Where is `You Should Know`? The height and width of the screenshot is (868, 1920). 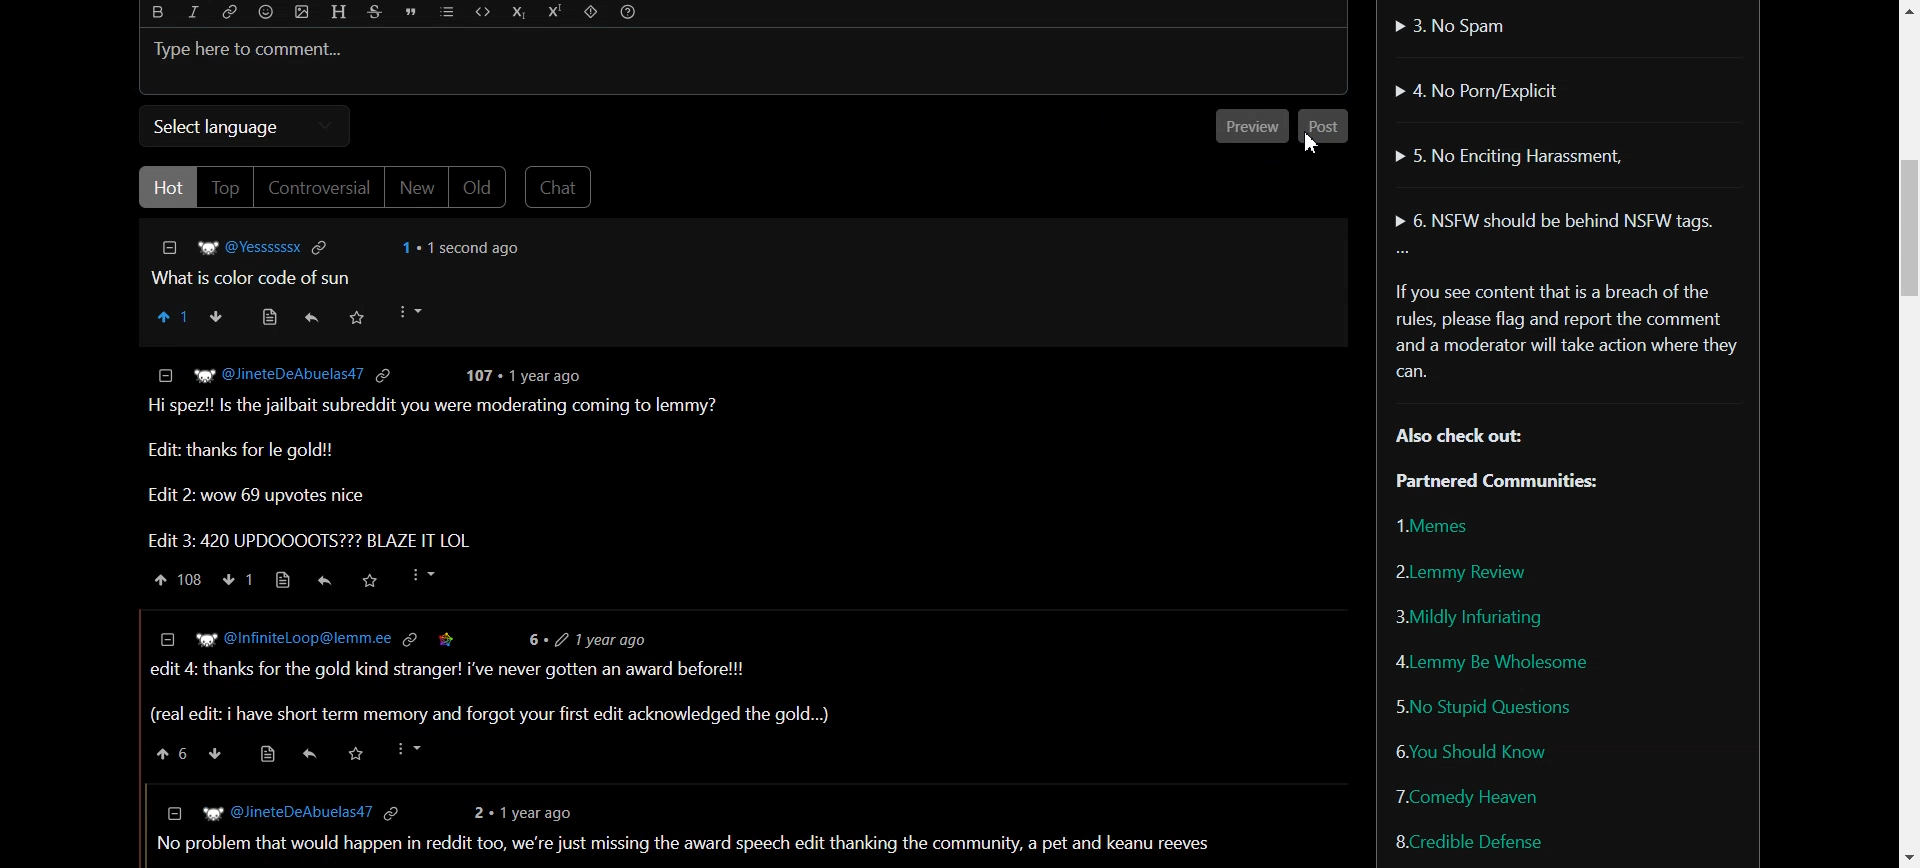
You Should Know is located at coordinates (1470, 749).